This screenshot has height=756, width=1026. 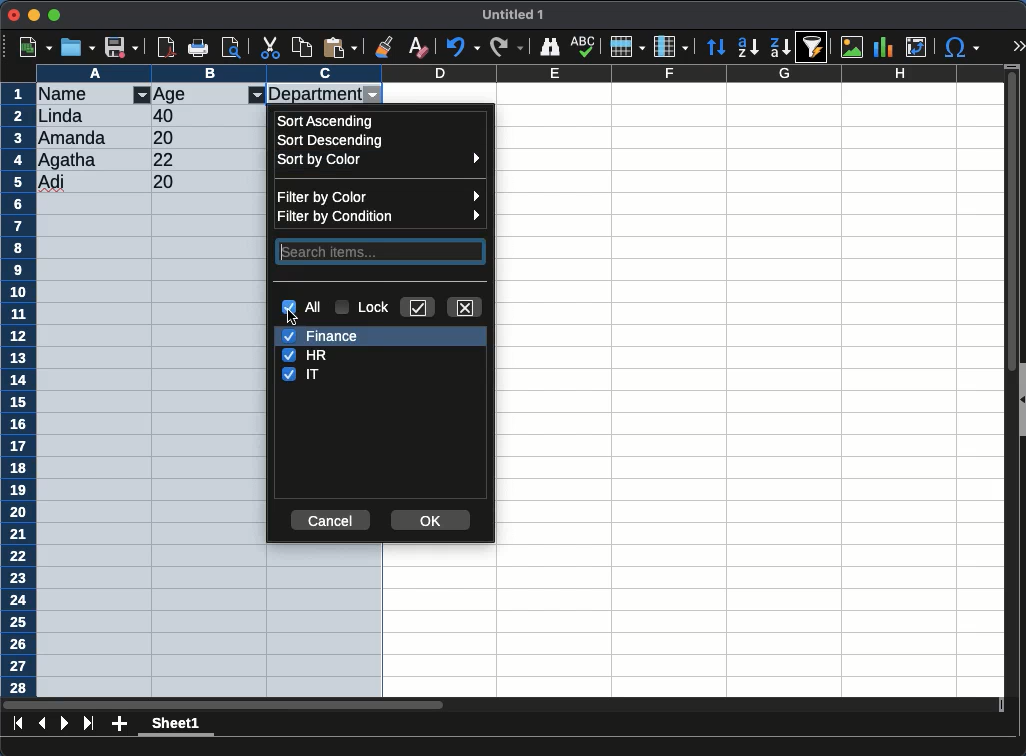 I want to click on search items, so click(x=382, y=250).